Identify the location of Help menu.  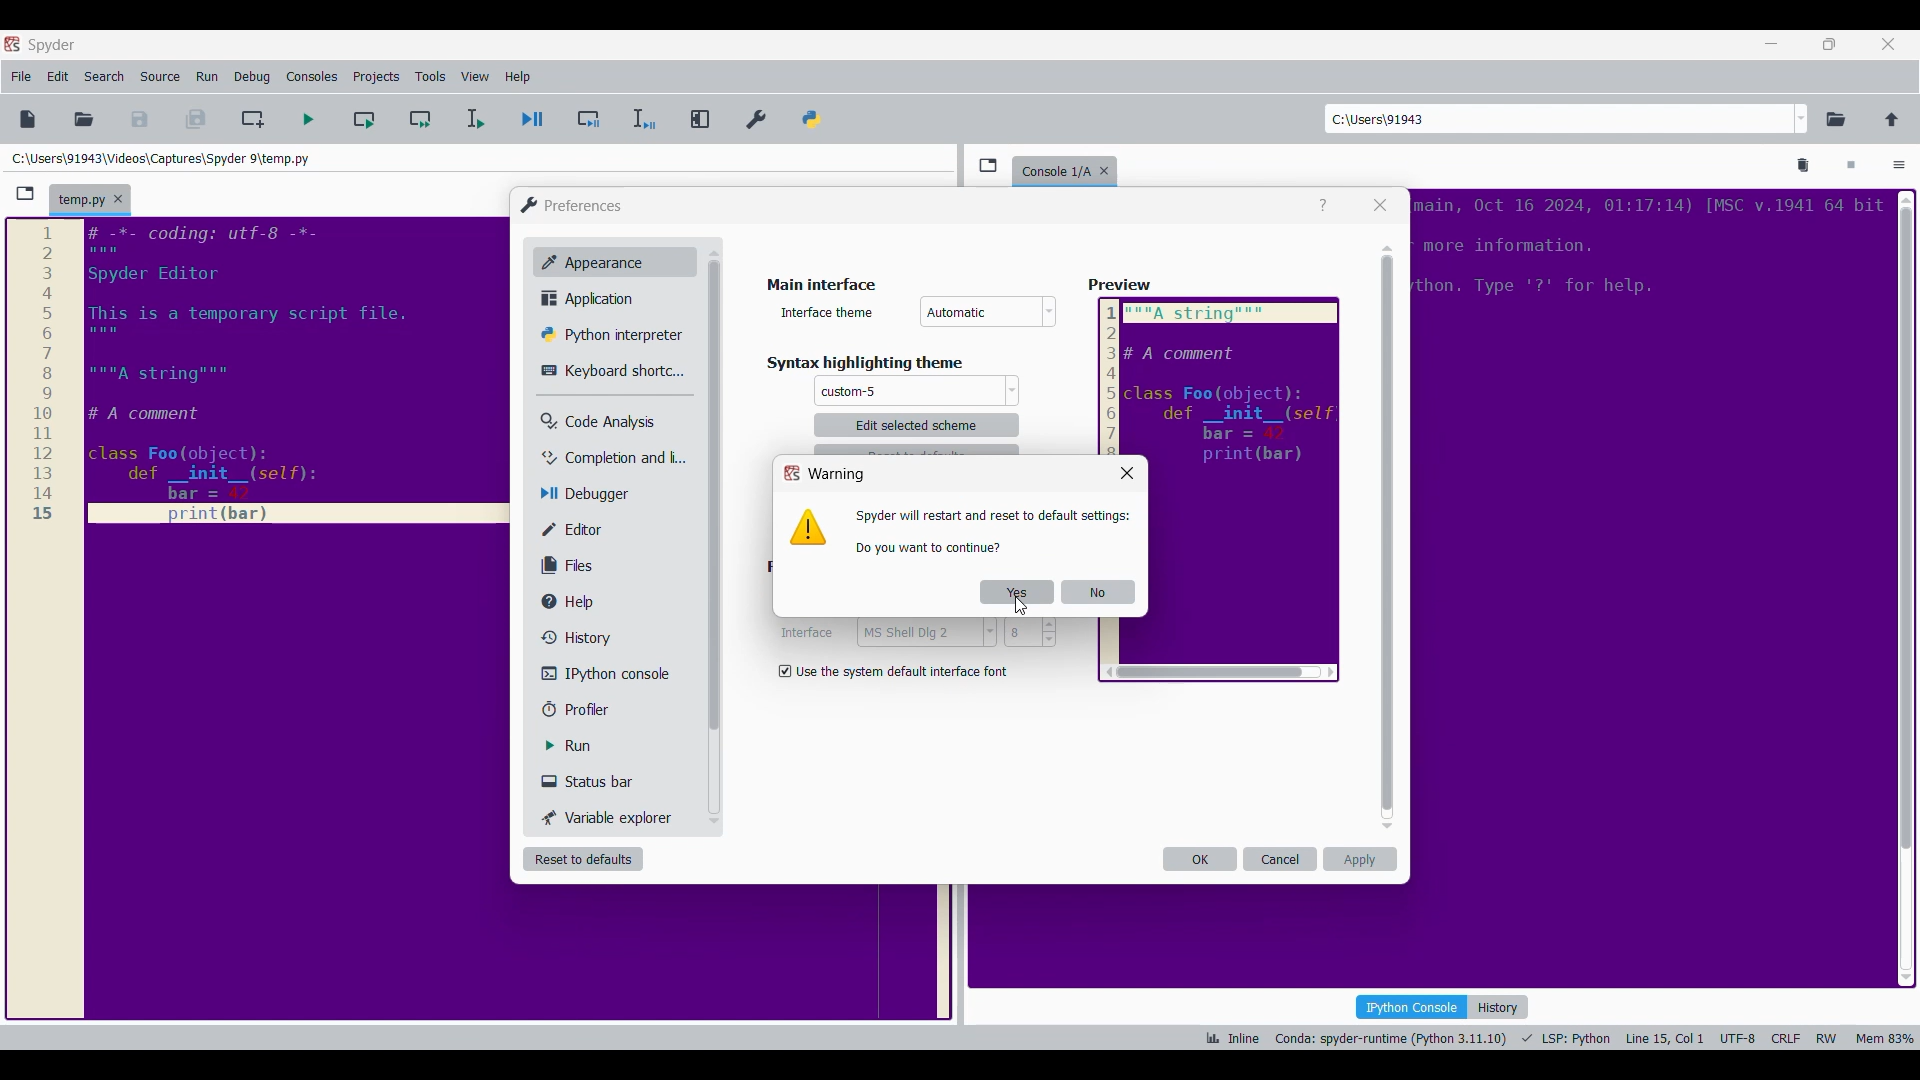
(518, 77).